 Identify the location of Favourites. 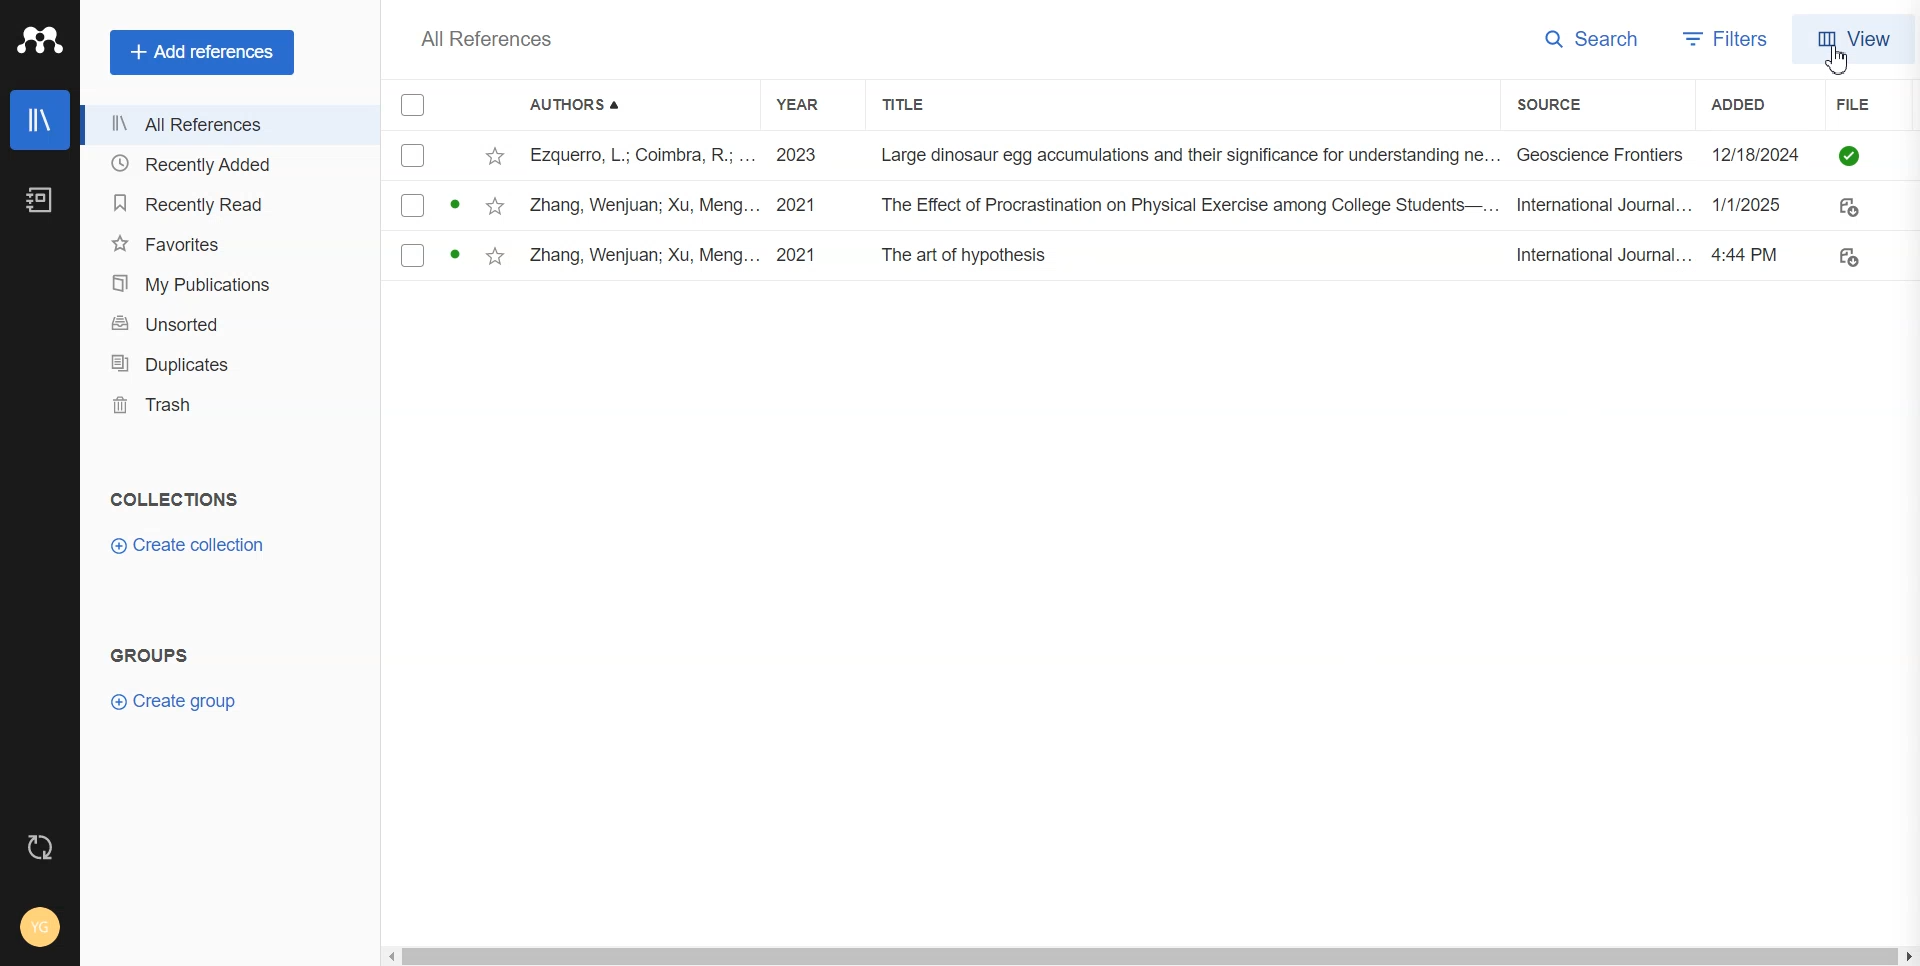
(495, 155).